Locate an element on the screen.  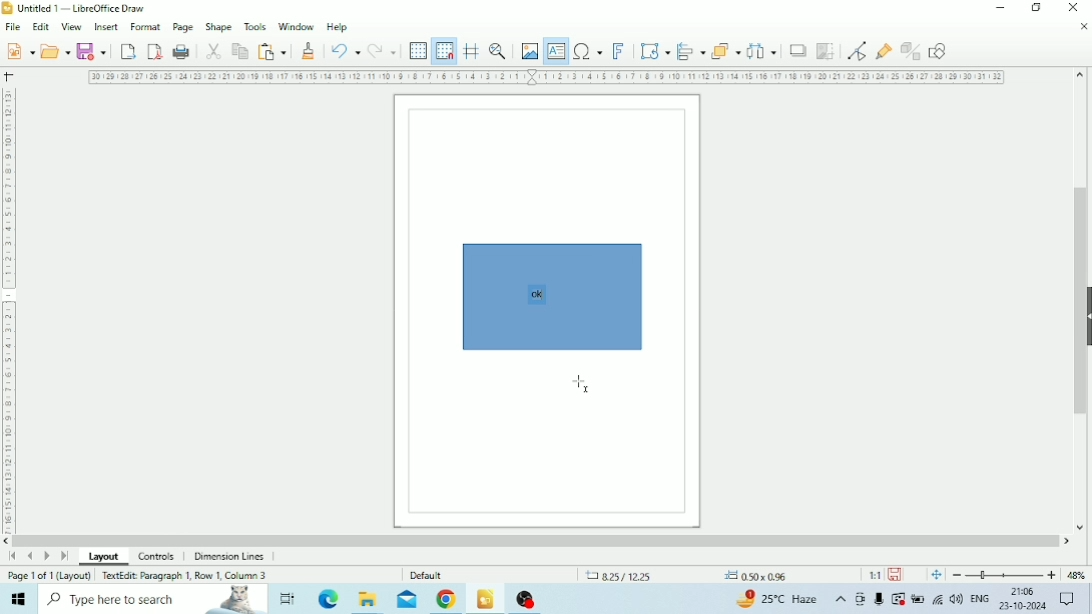
Display Grid is located at coordinates (419, 51).